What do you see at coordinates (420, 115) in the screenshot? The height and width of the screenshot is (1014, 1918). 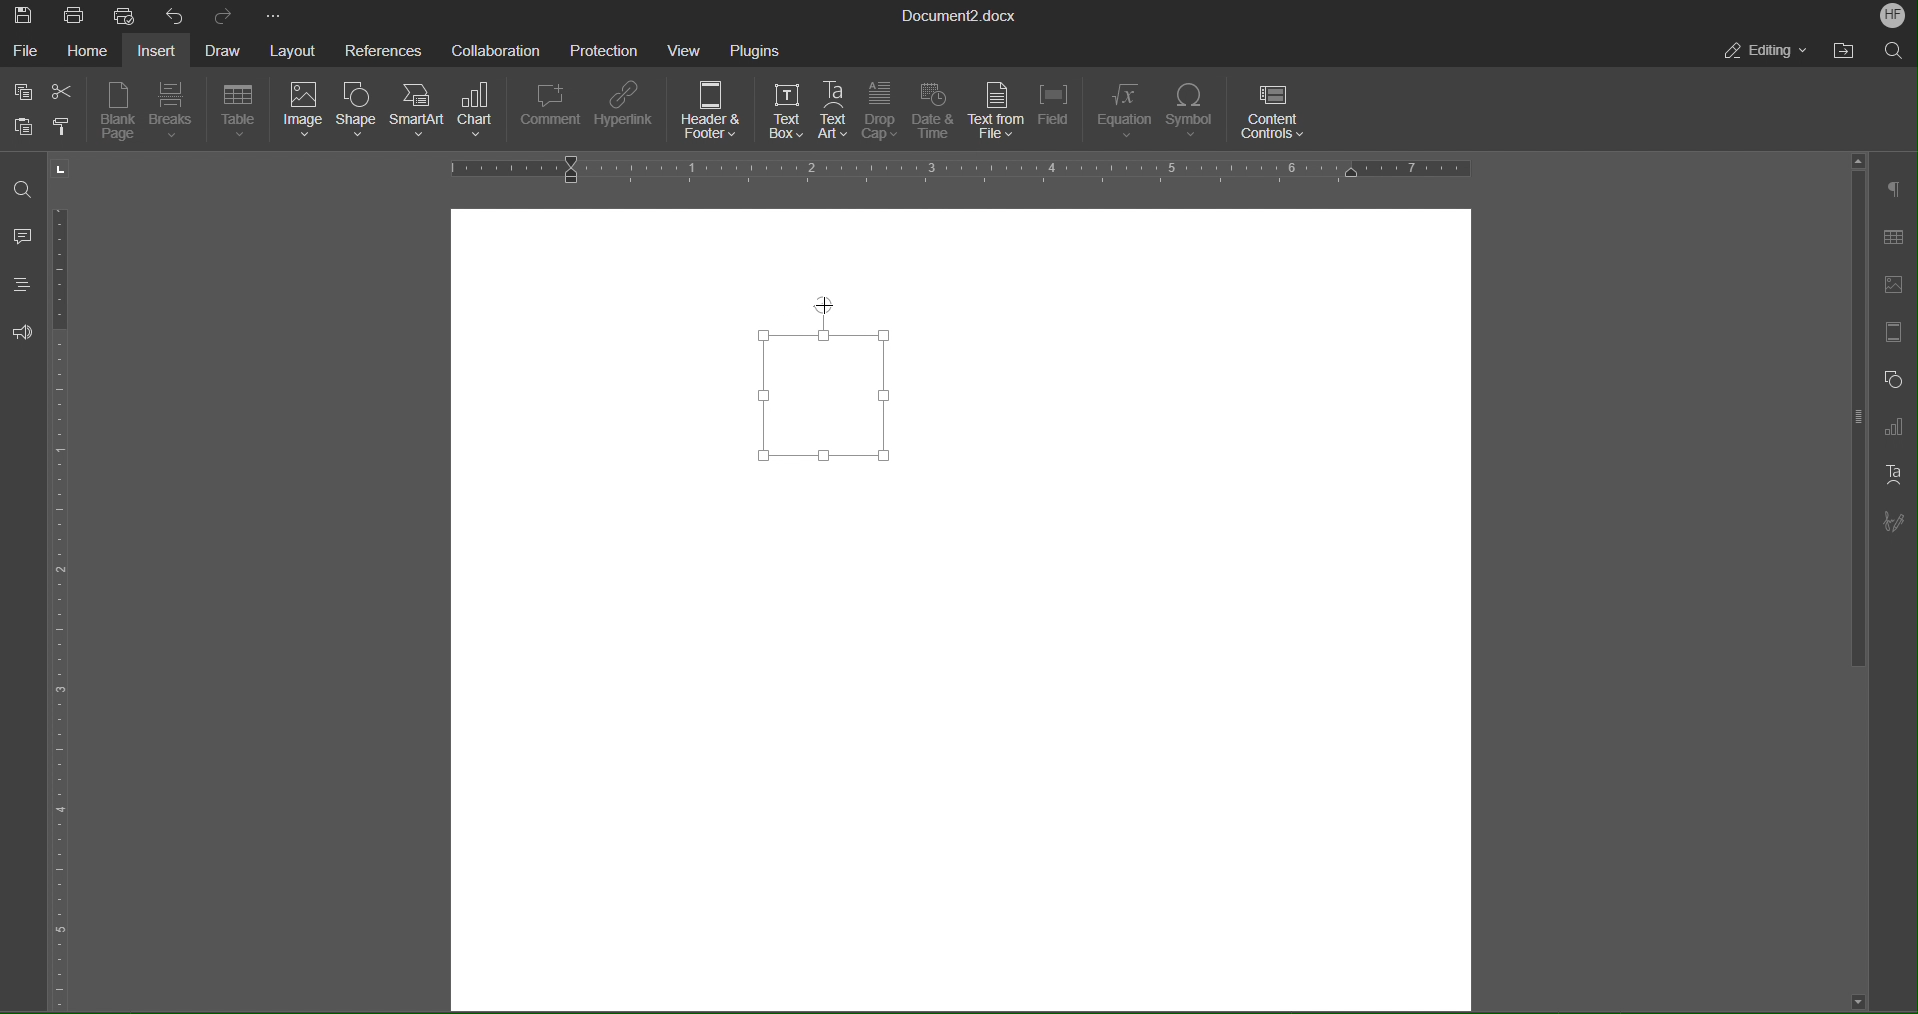 I see `SmartArt` at bounding box center [420, 115].